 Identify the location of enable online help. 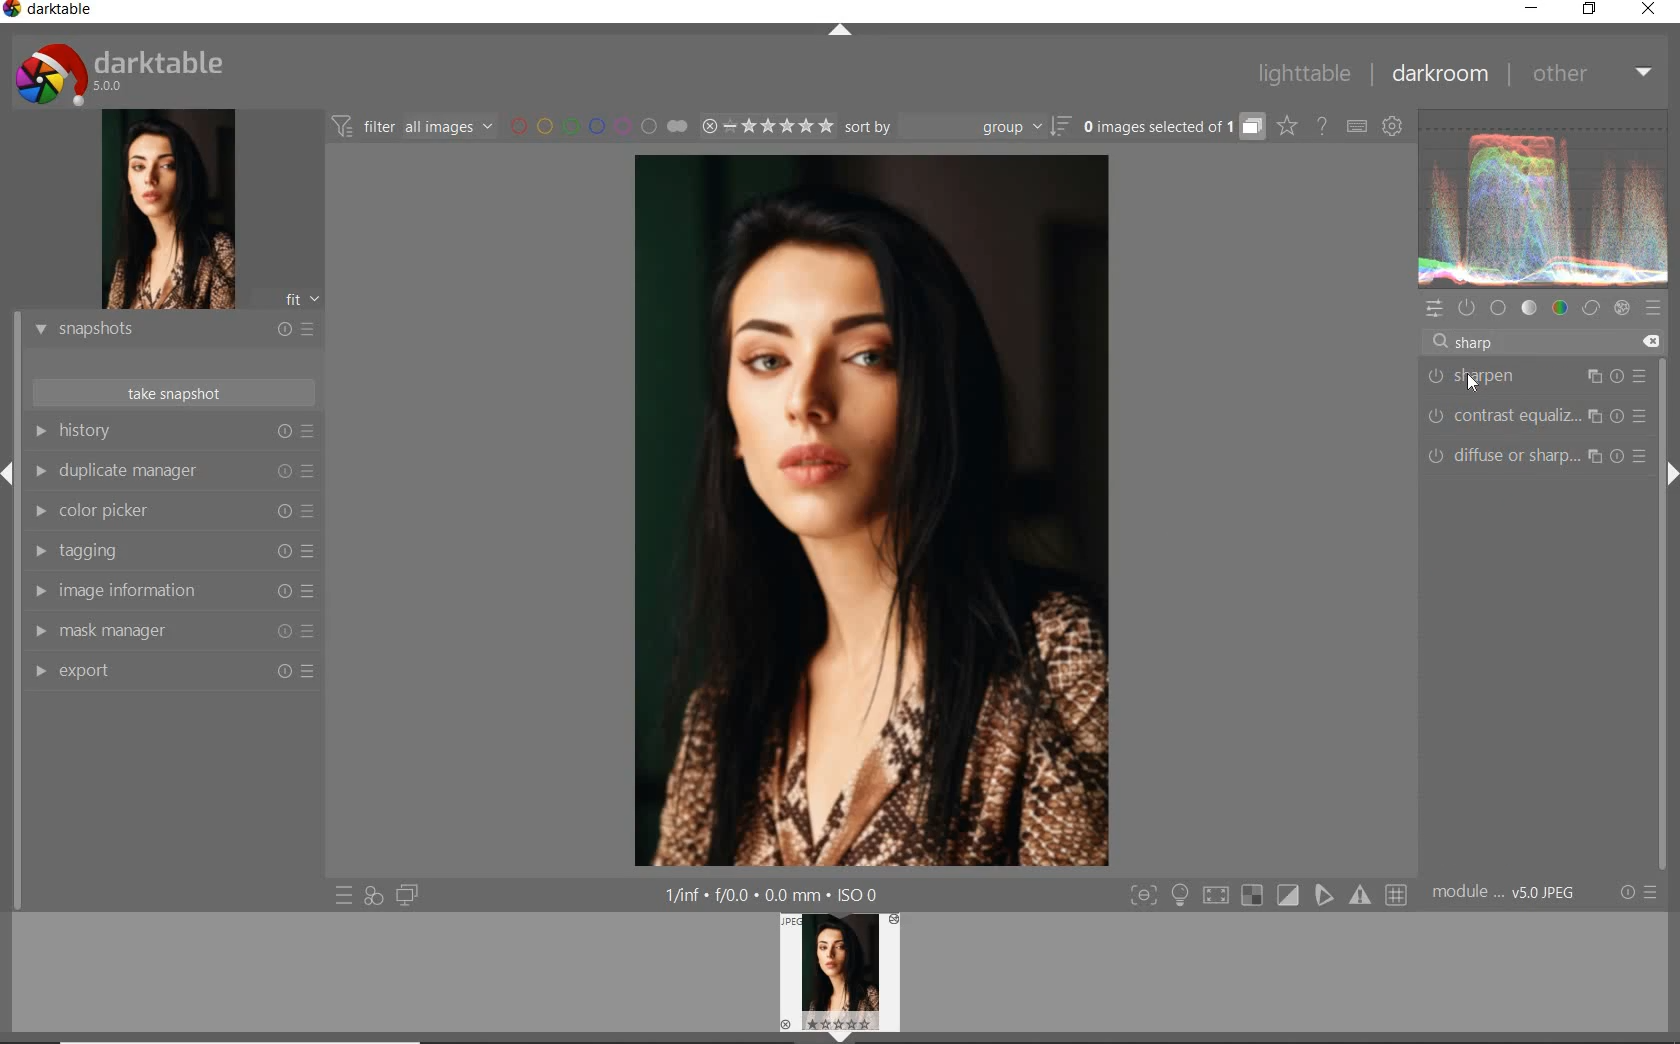
(1322, 128).